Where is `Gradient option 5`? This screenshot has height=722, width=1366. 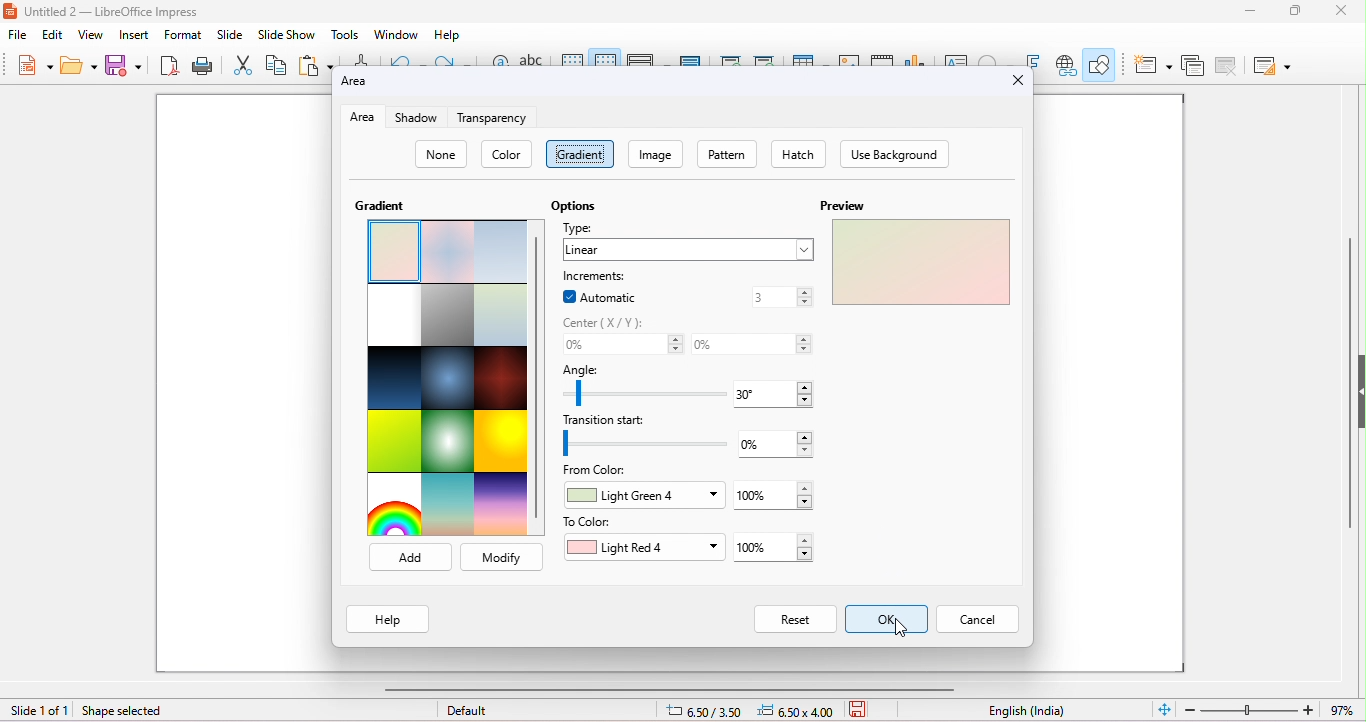 Gradient option 5 is located at coordinates (448, 315).